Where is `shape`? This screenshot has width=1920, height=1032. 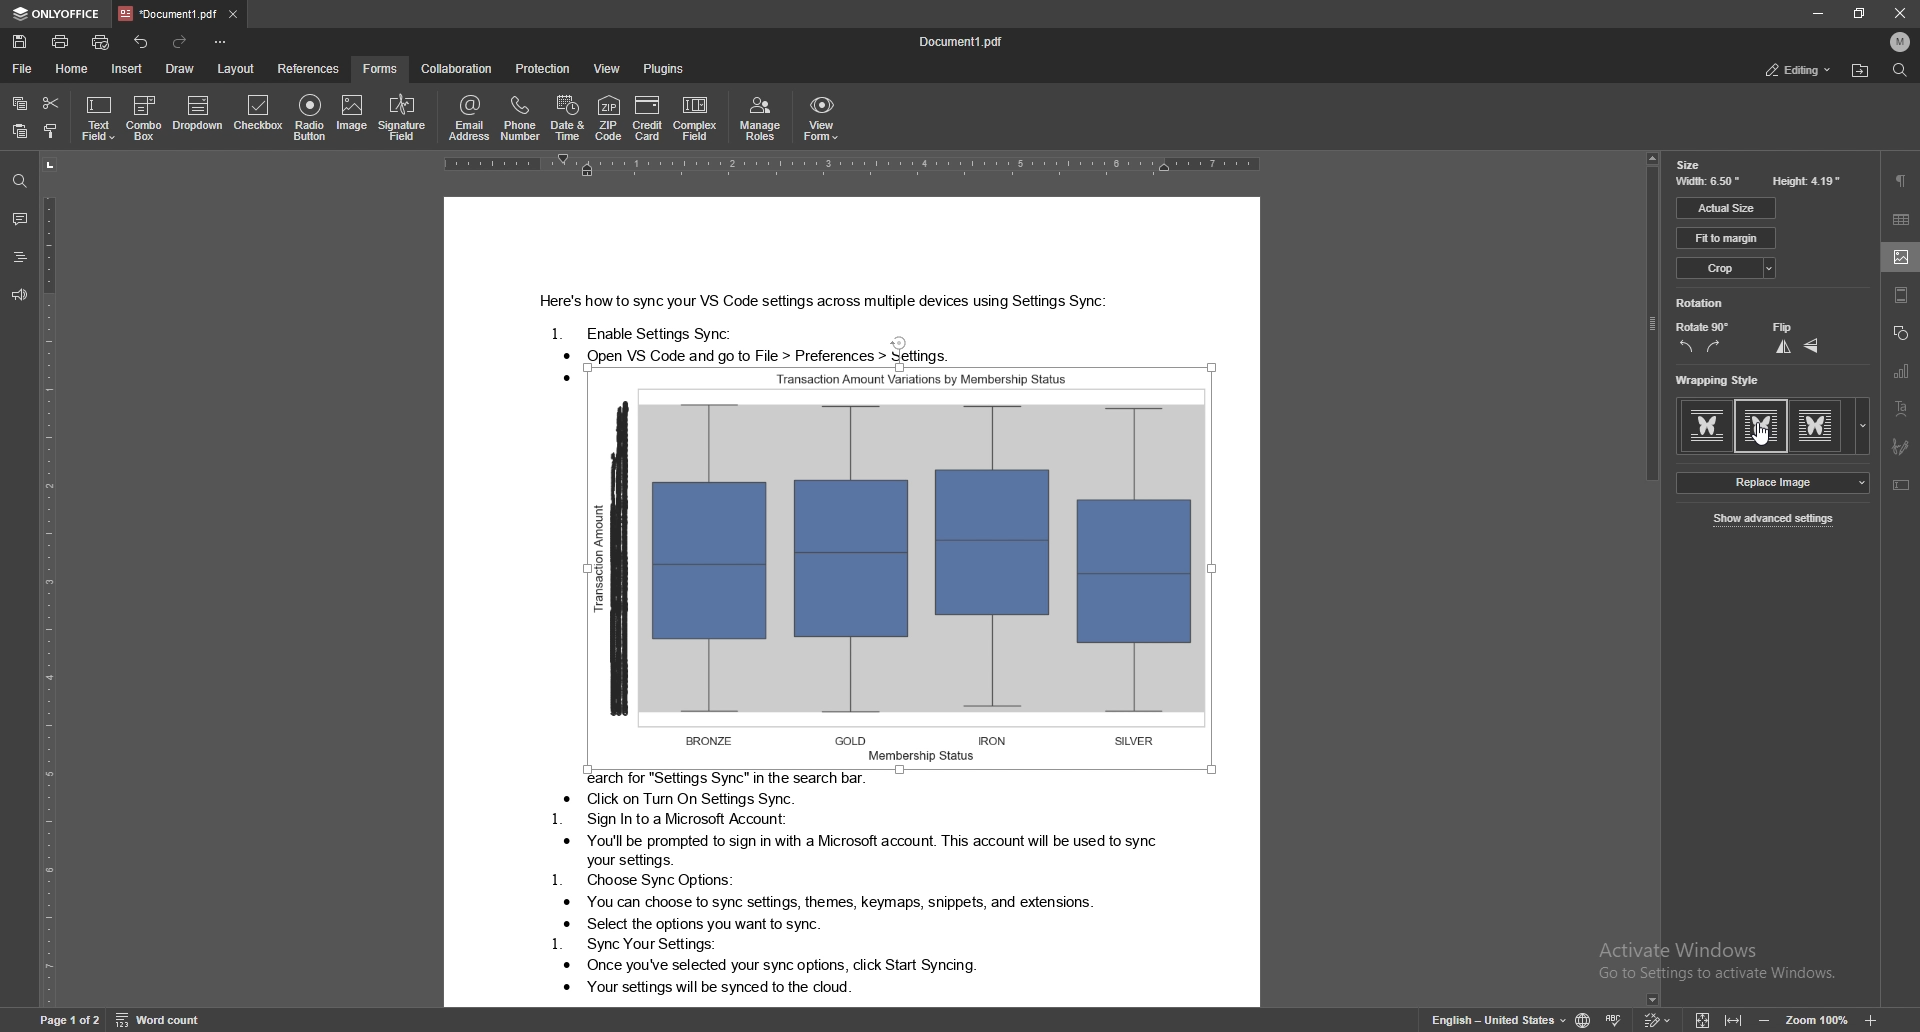 shape is located at coordinates (1901, 333).